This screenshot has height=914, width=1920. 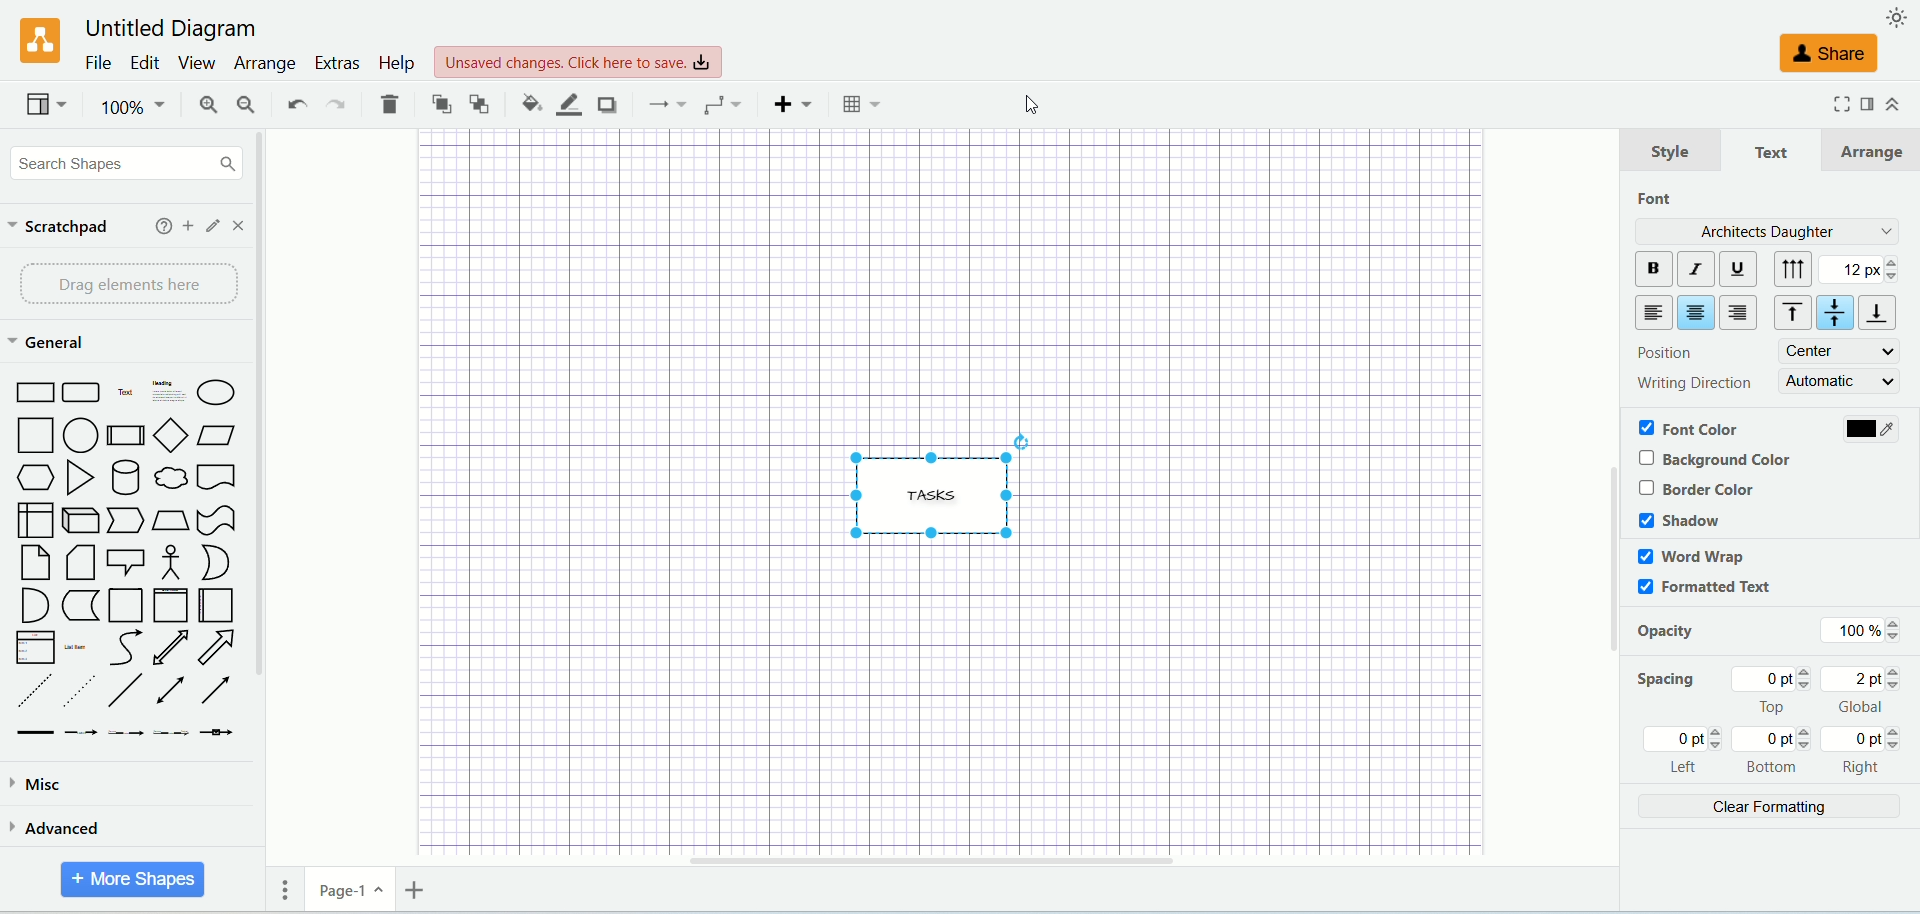 What do you see at coordinates (1694, 268) in the screenshot?
I see `italics` at bounding box center [1694, 268].